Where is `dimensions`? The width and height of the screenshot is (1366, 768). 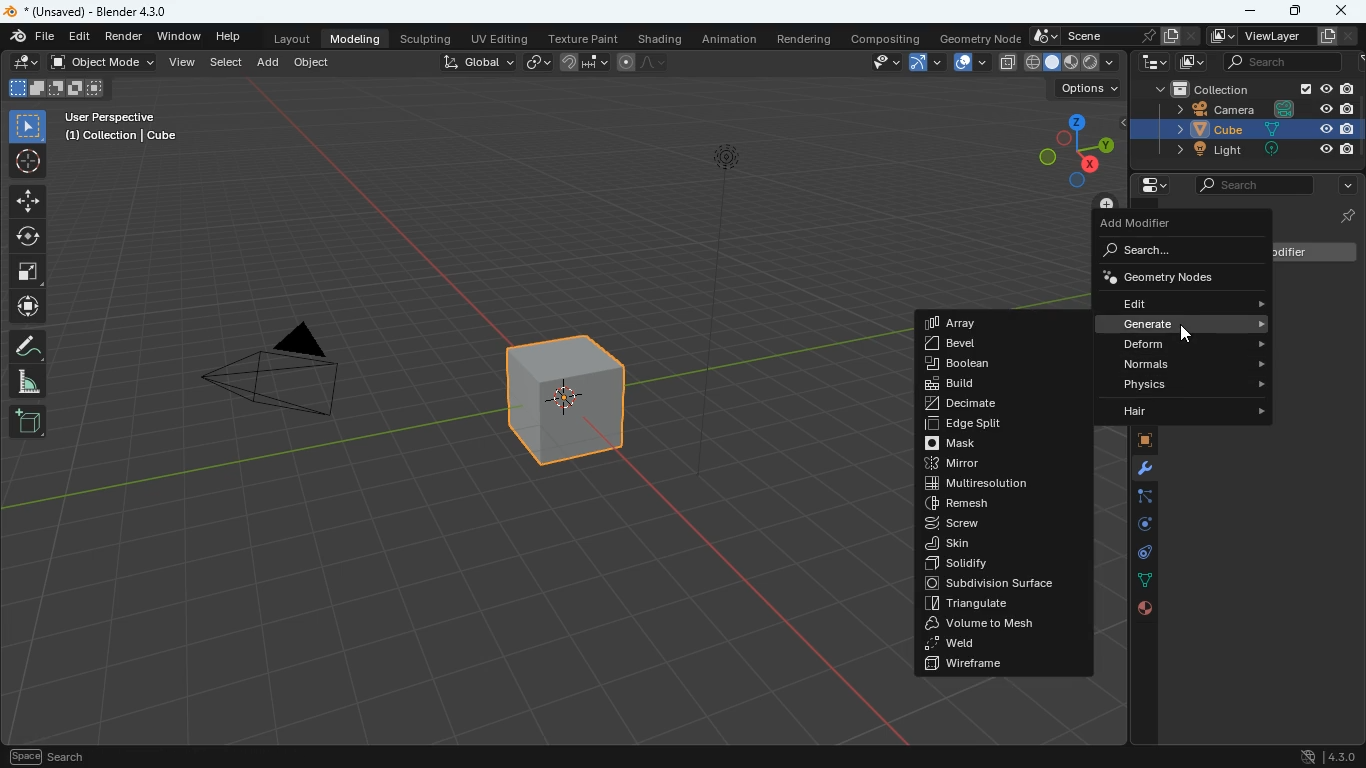 dimensions is located at coordinates (1076, 146).